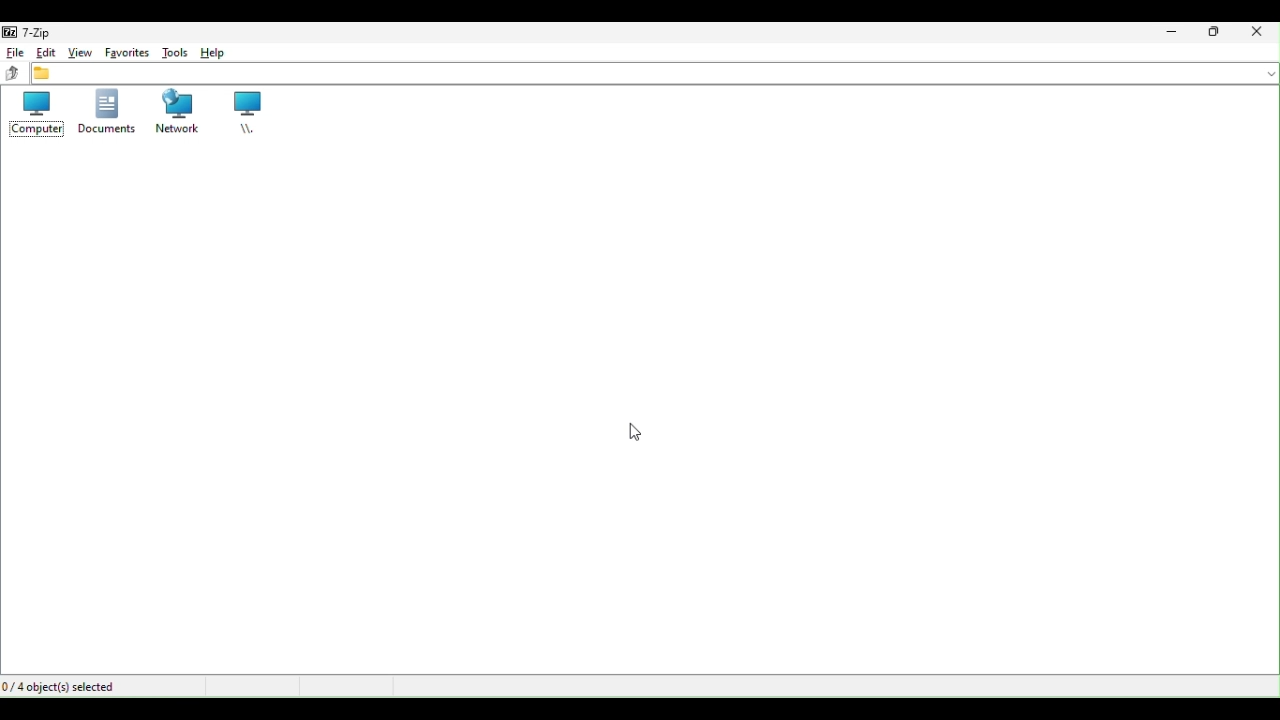 This screenshot has height=720, width=1280. Describe the element at coordinates (35, 31) in the screenshot. I see `7 zip` at that location.